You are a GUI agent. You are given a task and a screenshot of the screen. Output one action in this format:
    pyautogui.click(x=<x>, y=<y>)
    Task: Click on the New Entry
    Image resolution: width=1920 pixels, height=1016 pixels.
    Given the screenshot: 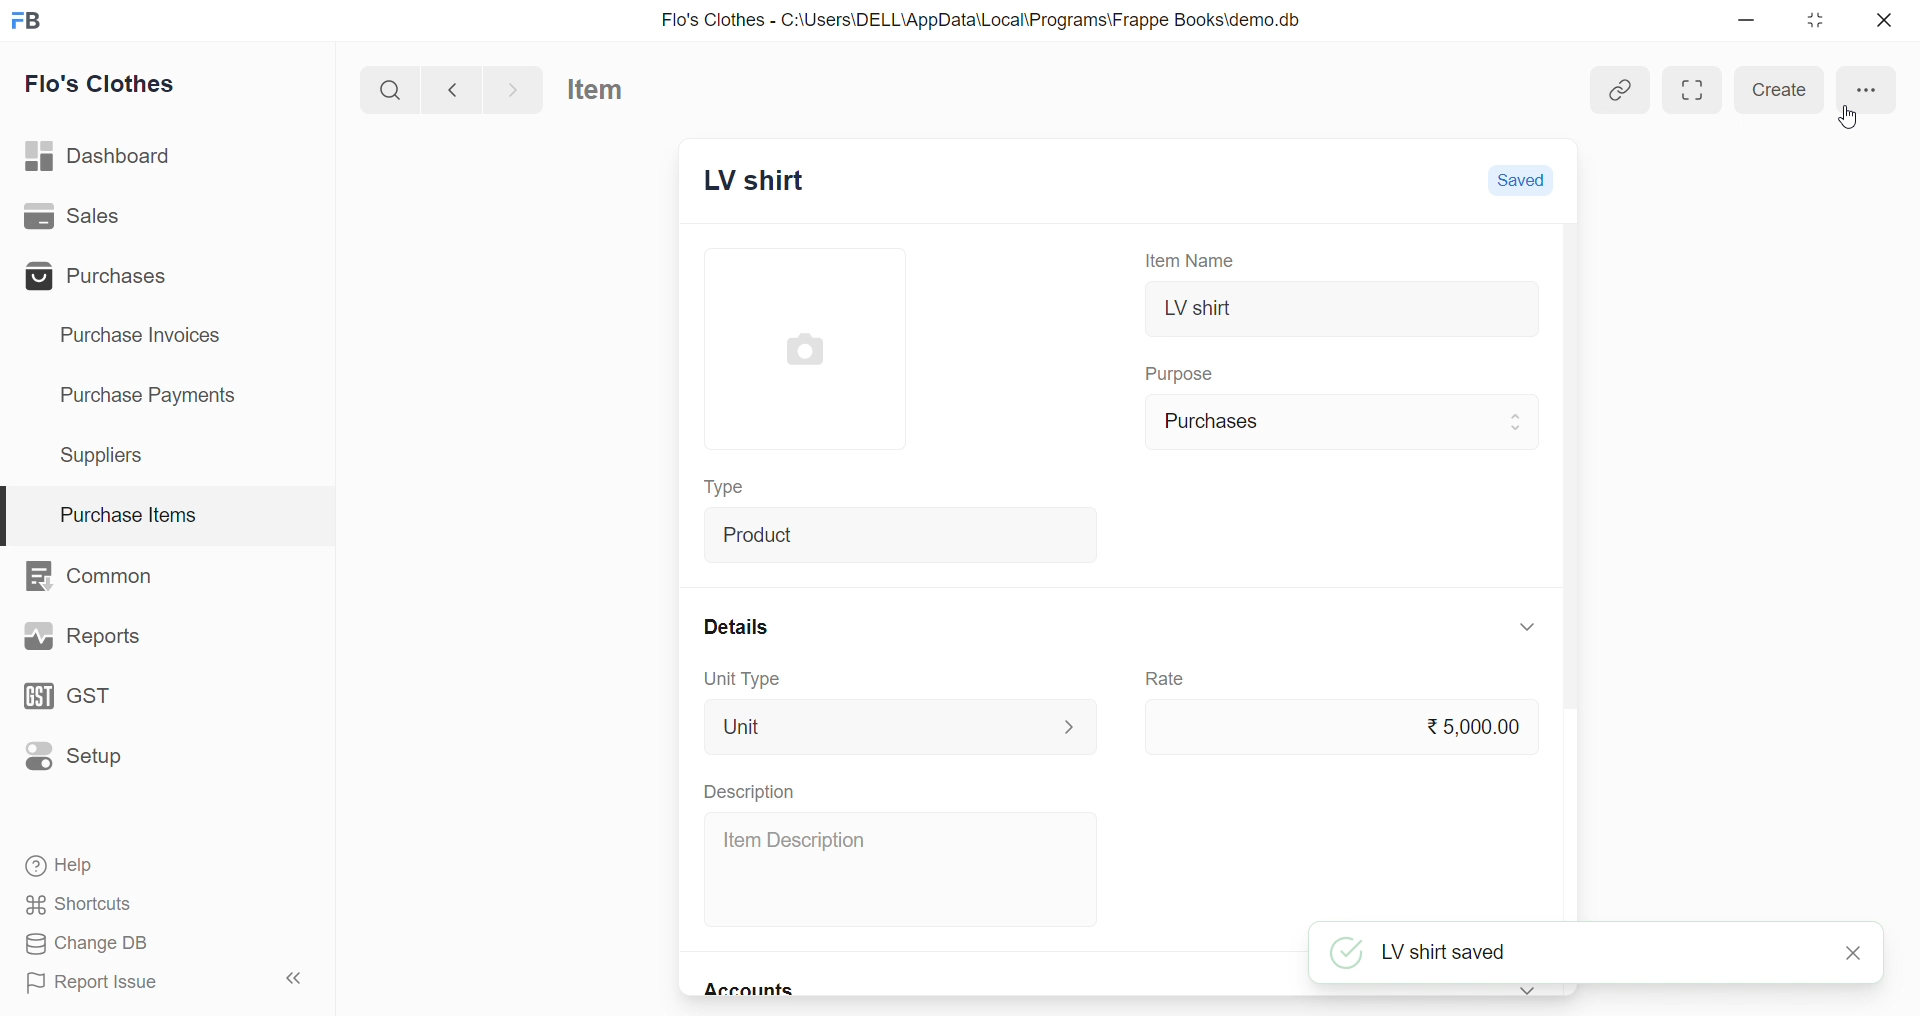 What is the action you would take?
    pyautogui.click(x=784, y=183)
    